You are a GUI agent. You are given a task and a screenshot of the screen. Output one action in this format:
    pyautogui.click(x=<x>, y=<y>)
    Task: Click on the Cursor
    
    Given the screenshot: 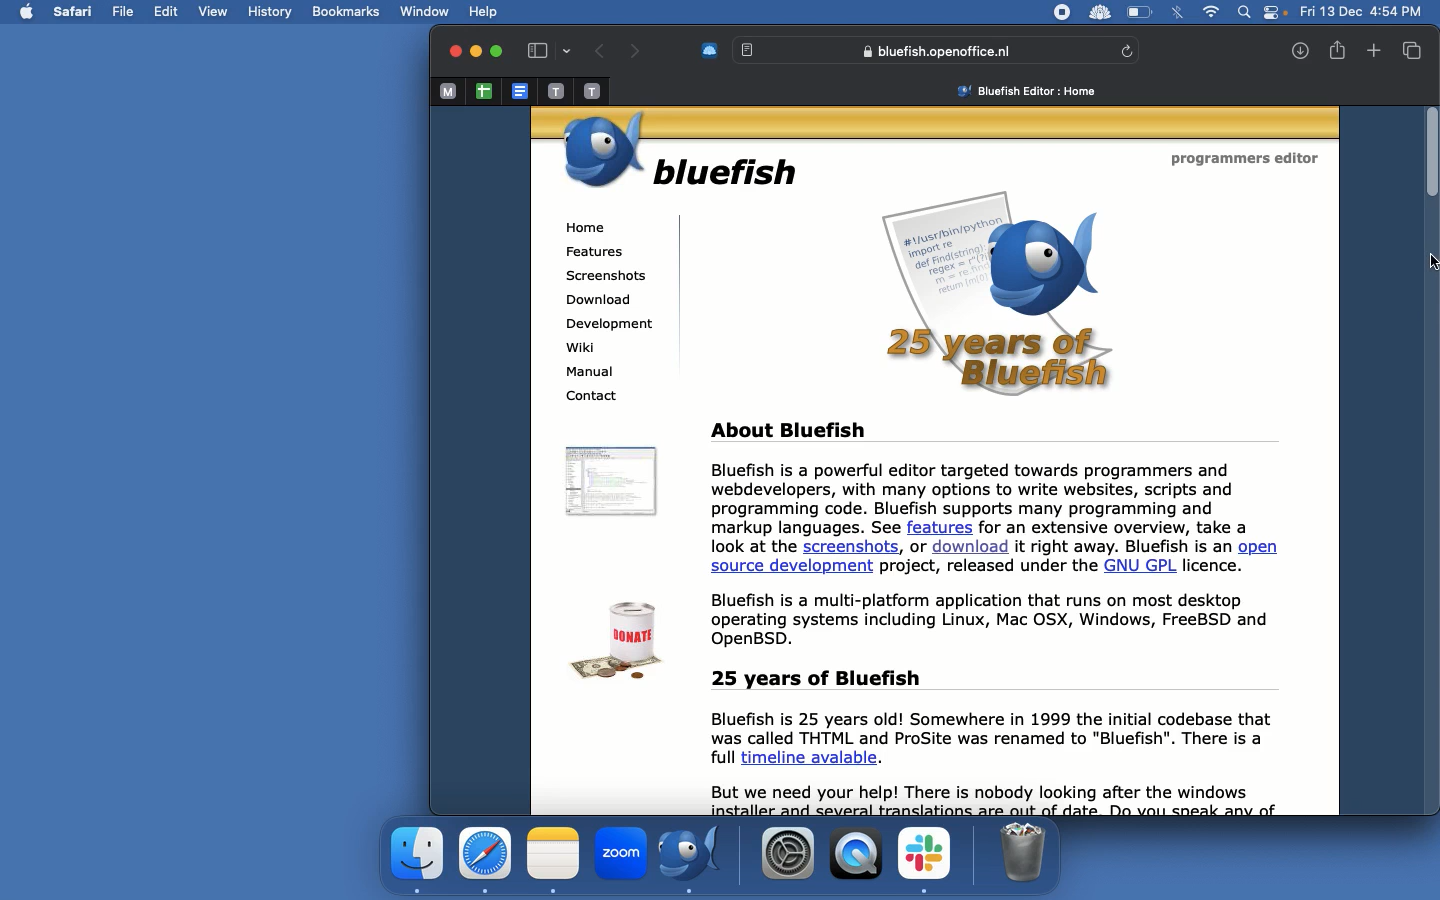 What is the action you would take?
    pyautogui.click(x=1429, y=266)
    